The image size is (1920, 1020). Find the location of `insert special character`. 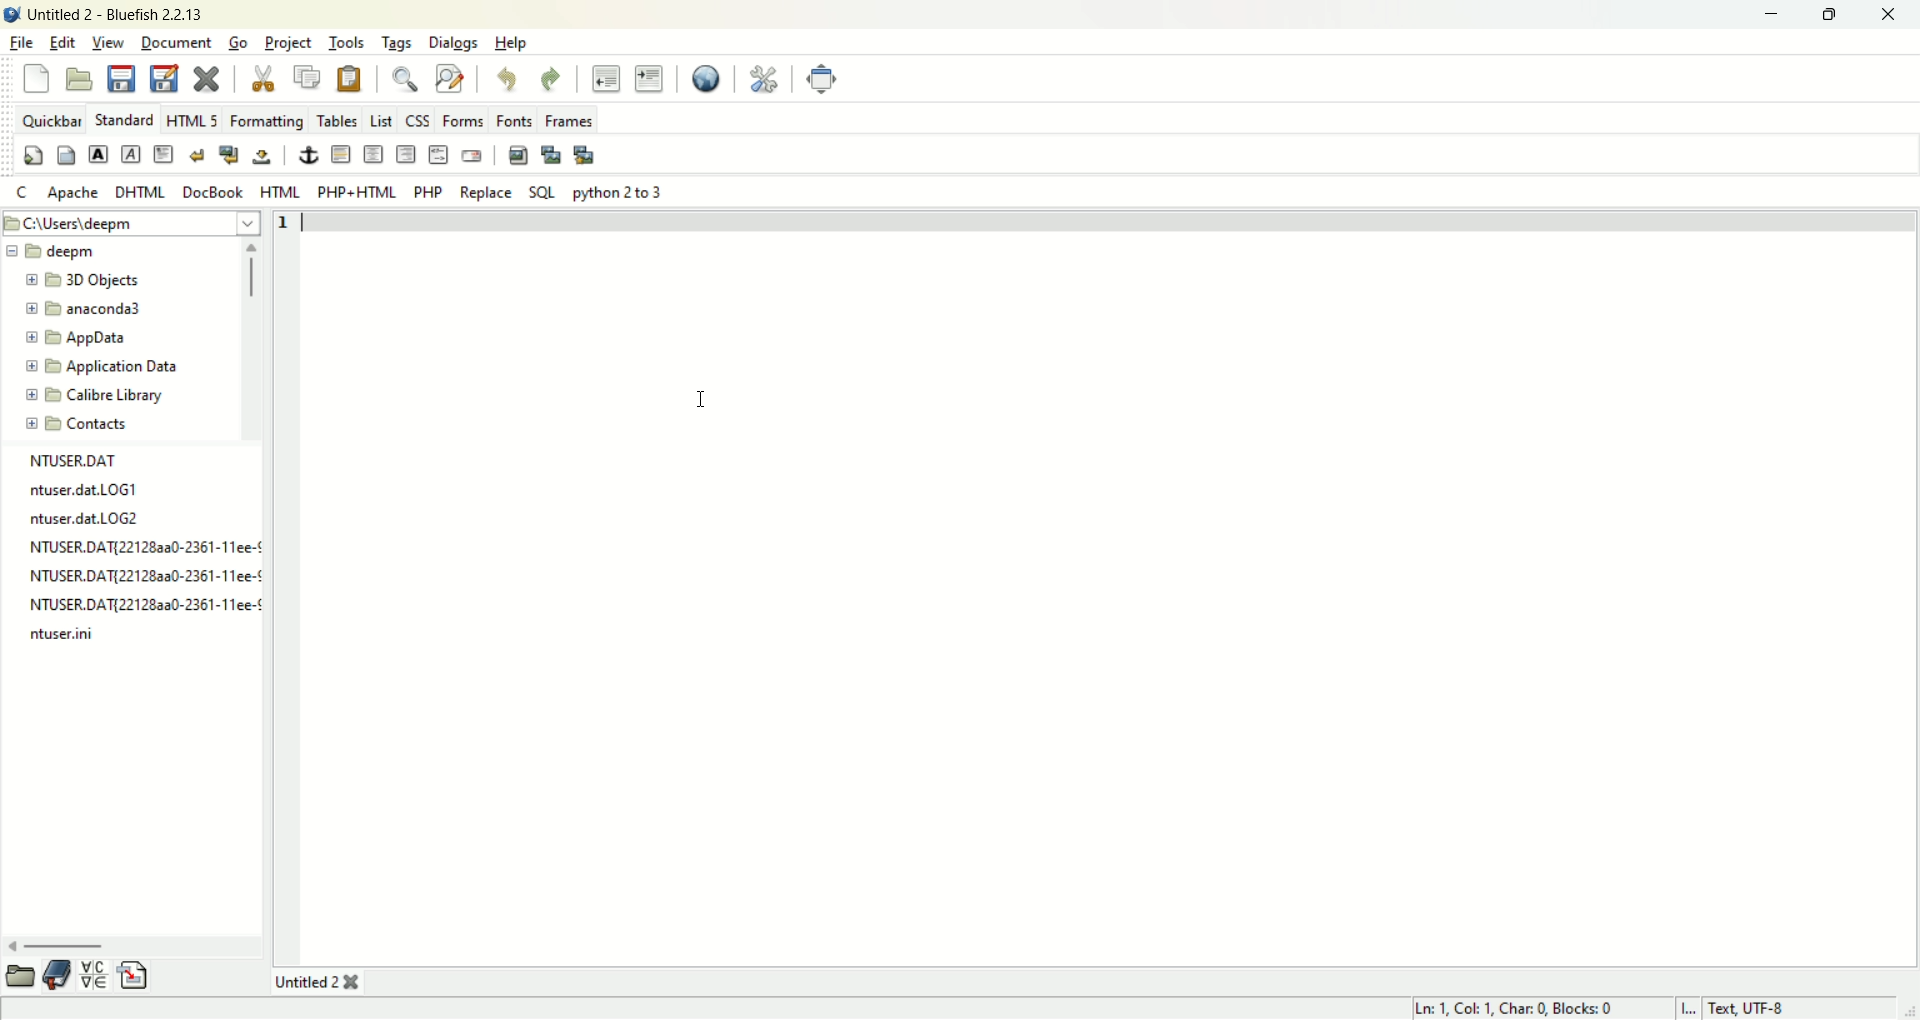

insert special character is located at coordinates (97, 972).